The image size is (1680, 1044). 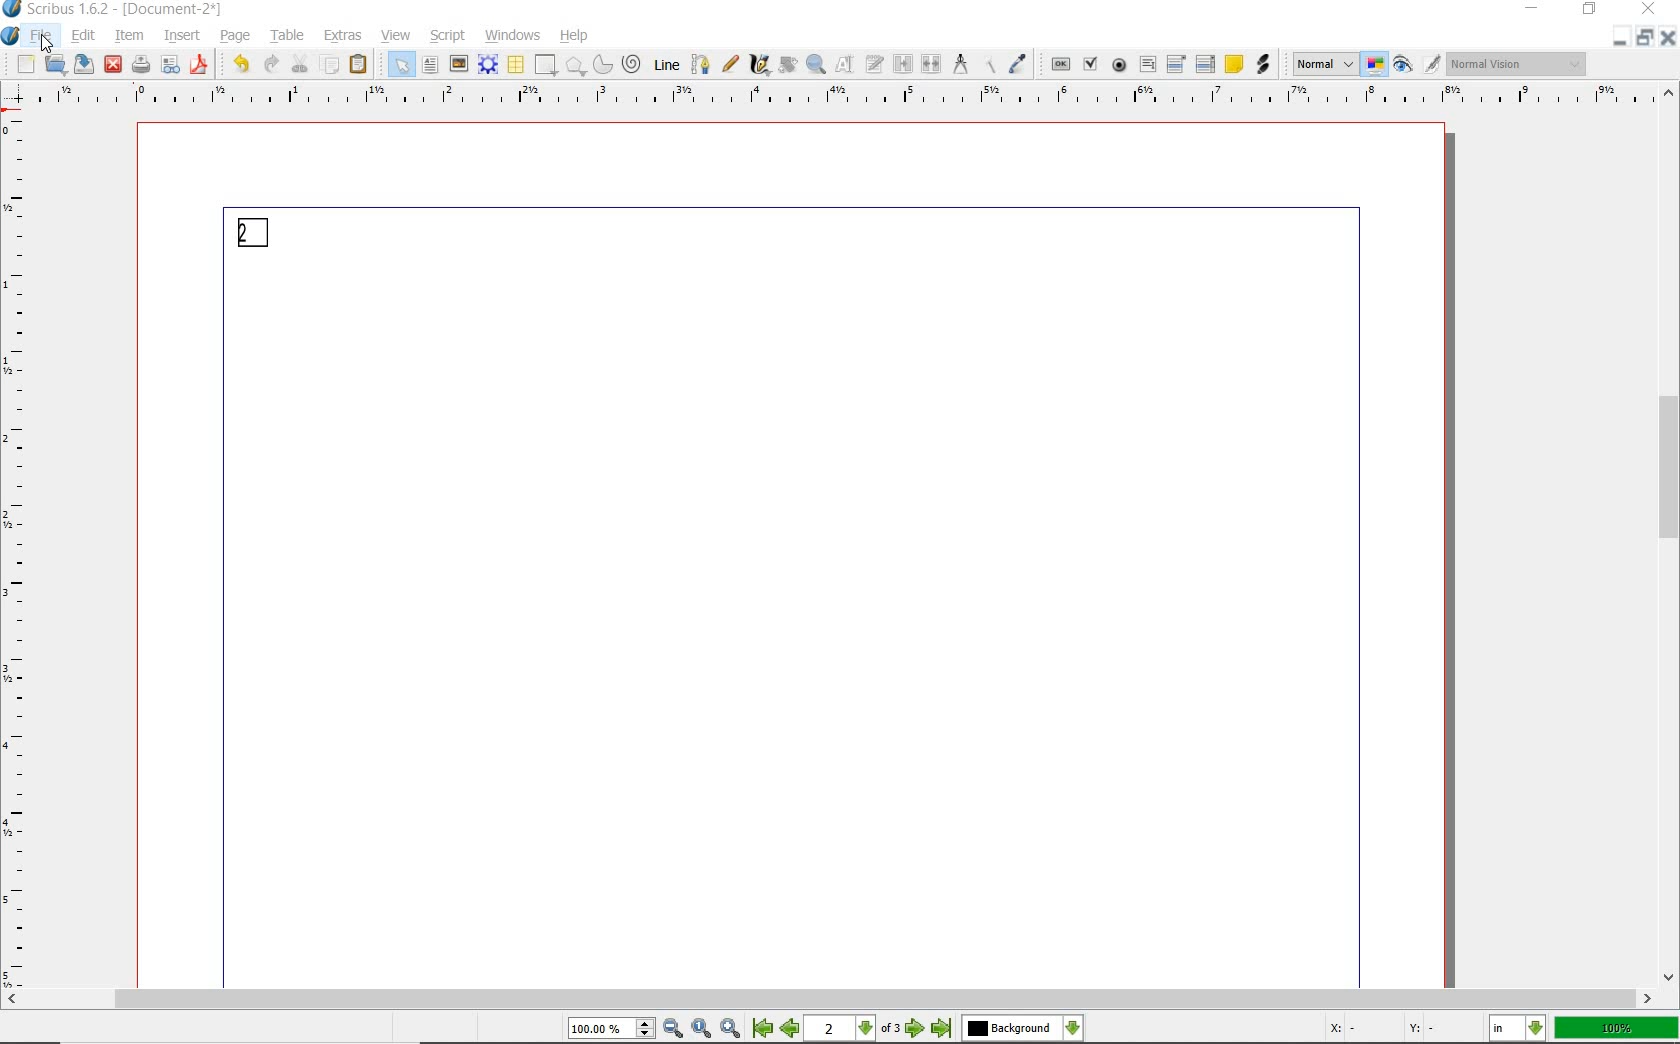 I want to click on windows, so click(x=513, y=34).